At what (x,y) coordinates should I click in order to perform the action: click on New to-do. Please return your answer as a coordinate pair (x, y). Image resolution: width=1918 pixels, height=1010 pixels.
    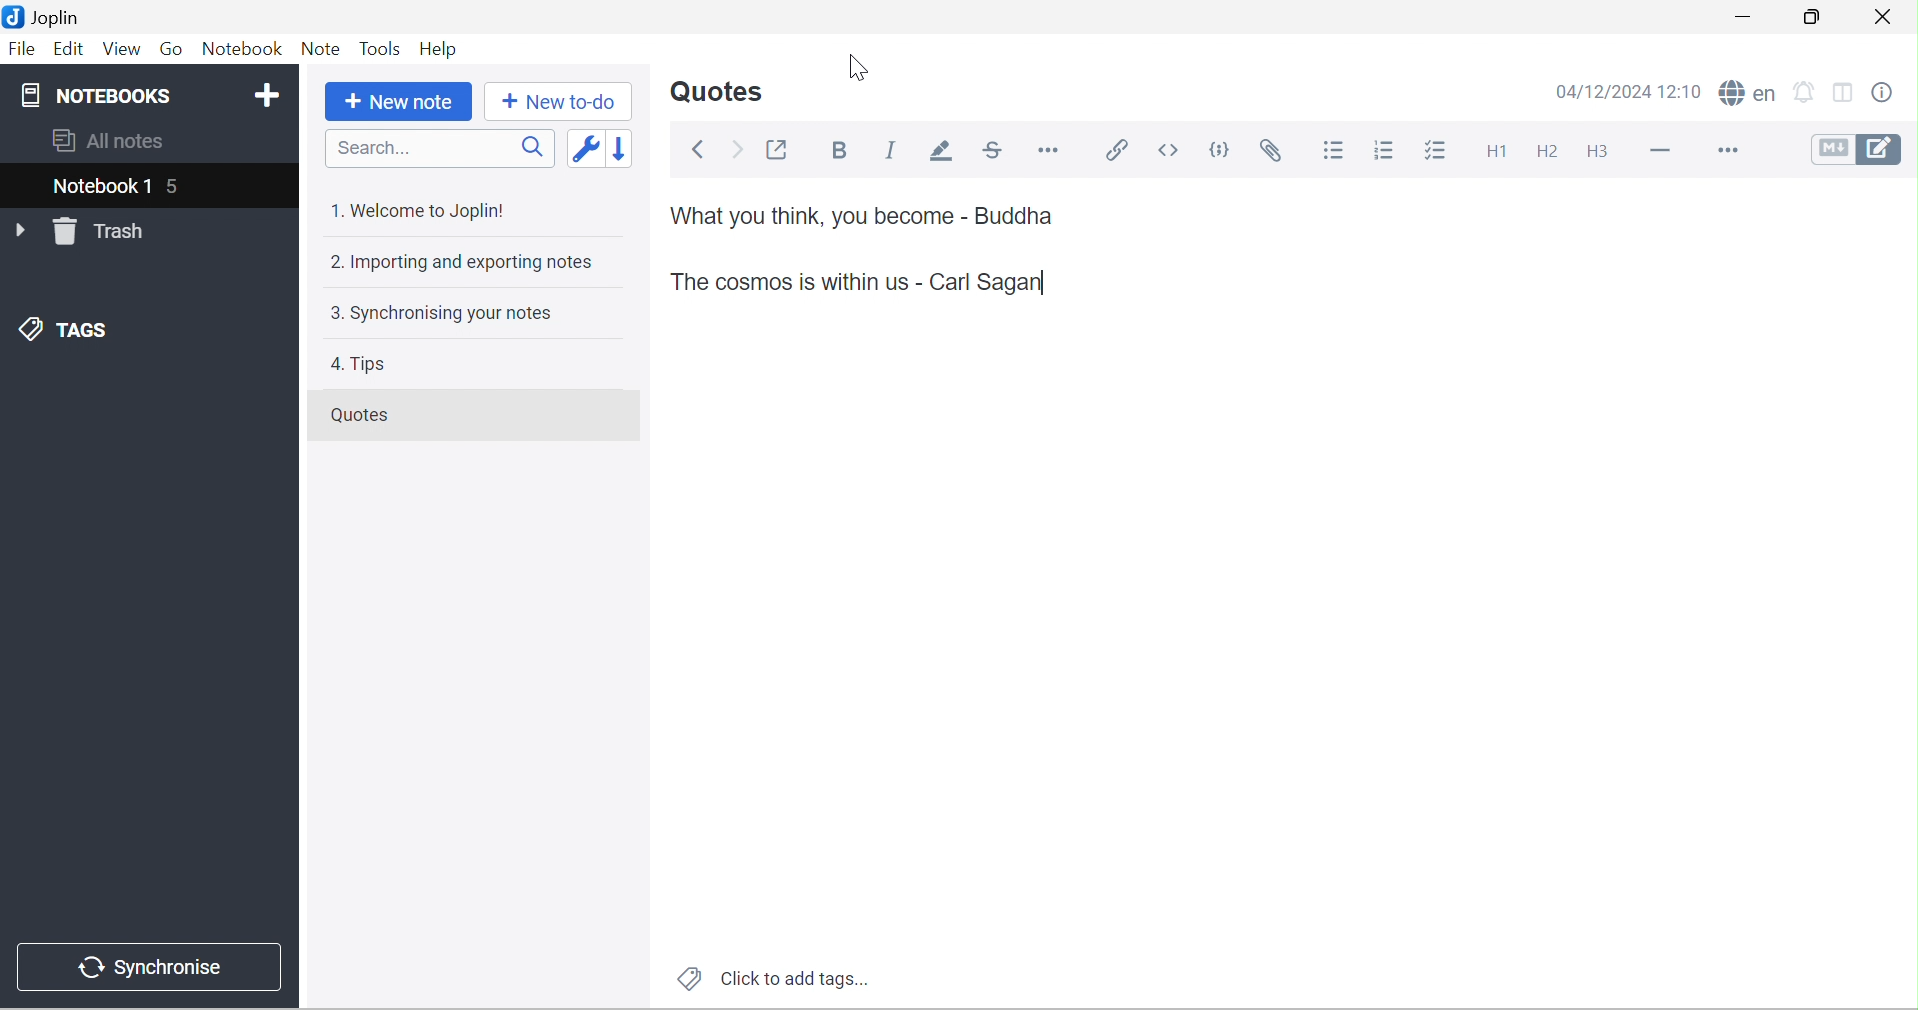
    Looking at the image, I should click on (560, 105).